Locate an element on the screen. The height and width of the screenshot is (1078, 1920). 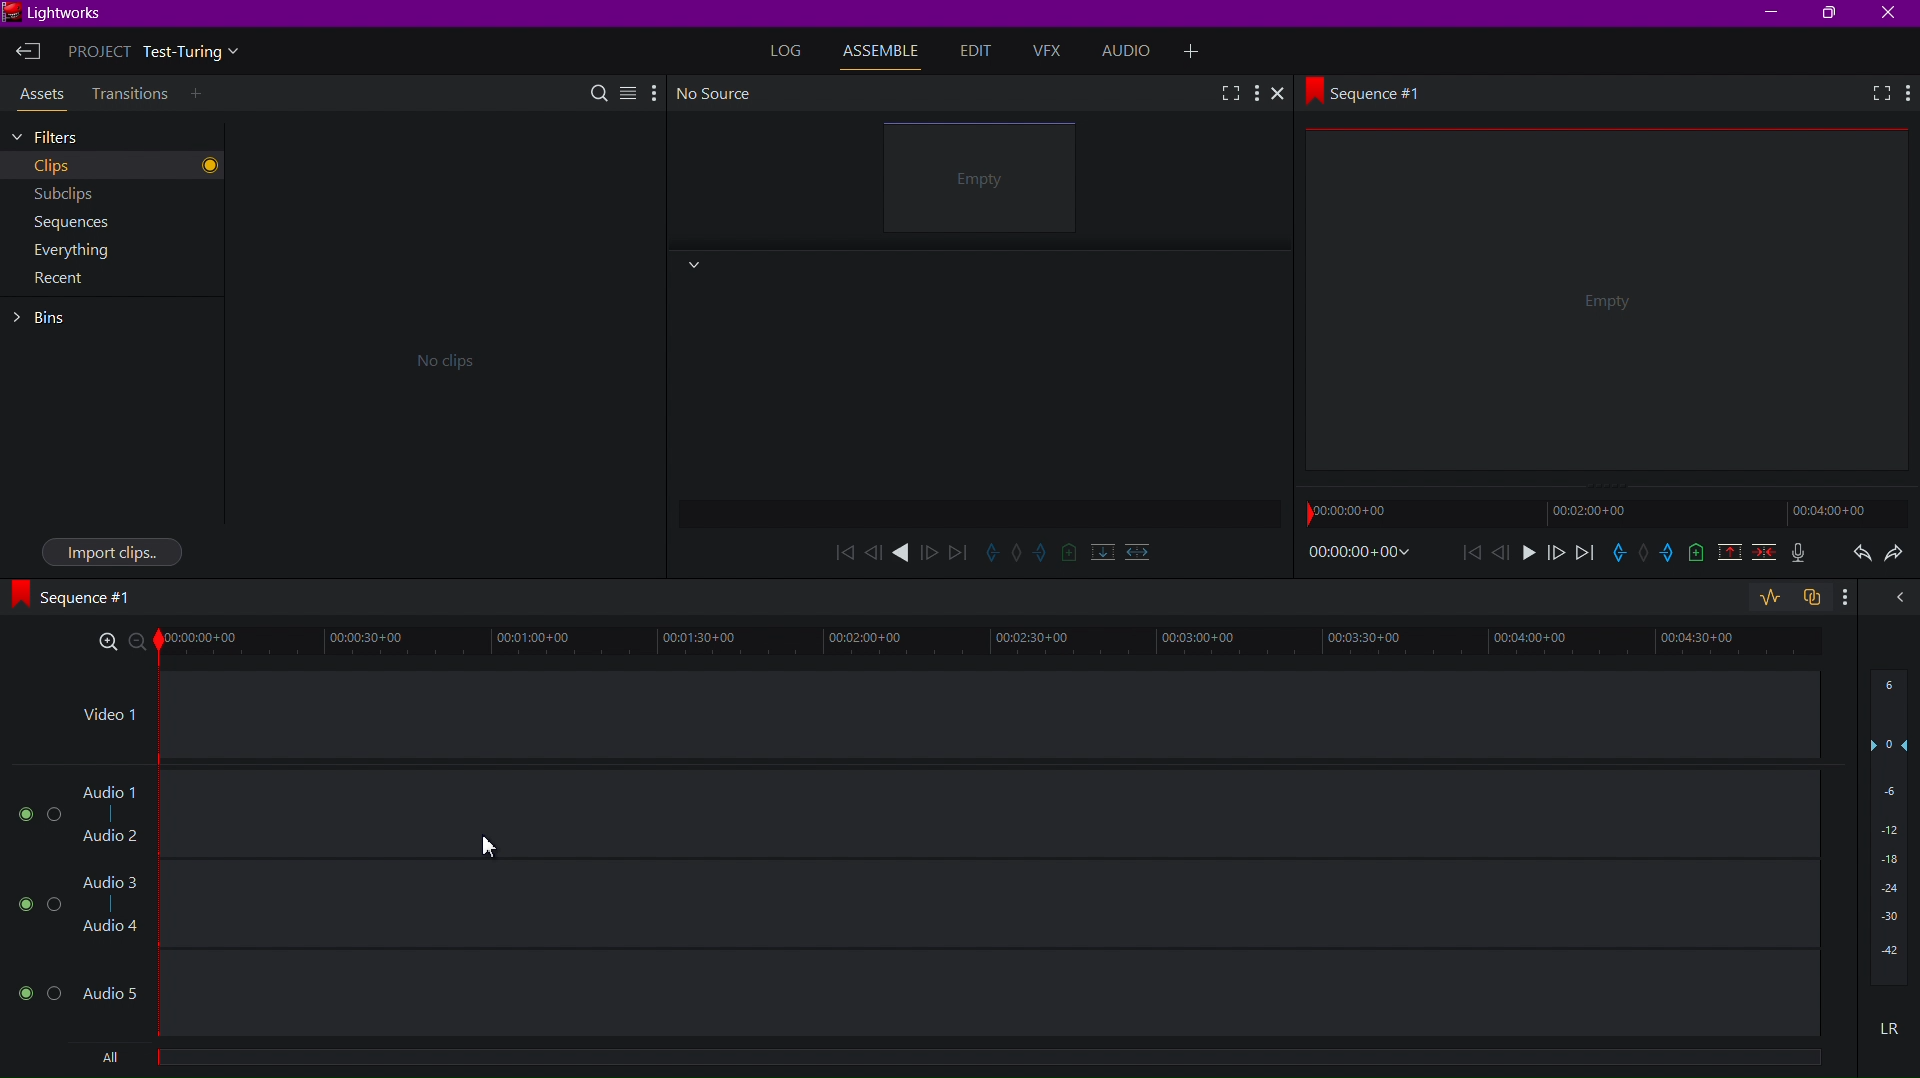
Subclips is located at coordinates (64, 192).